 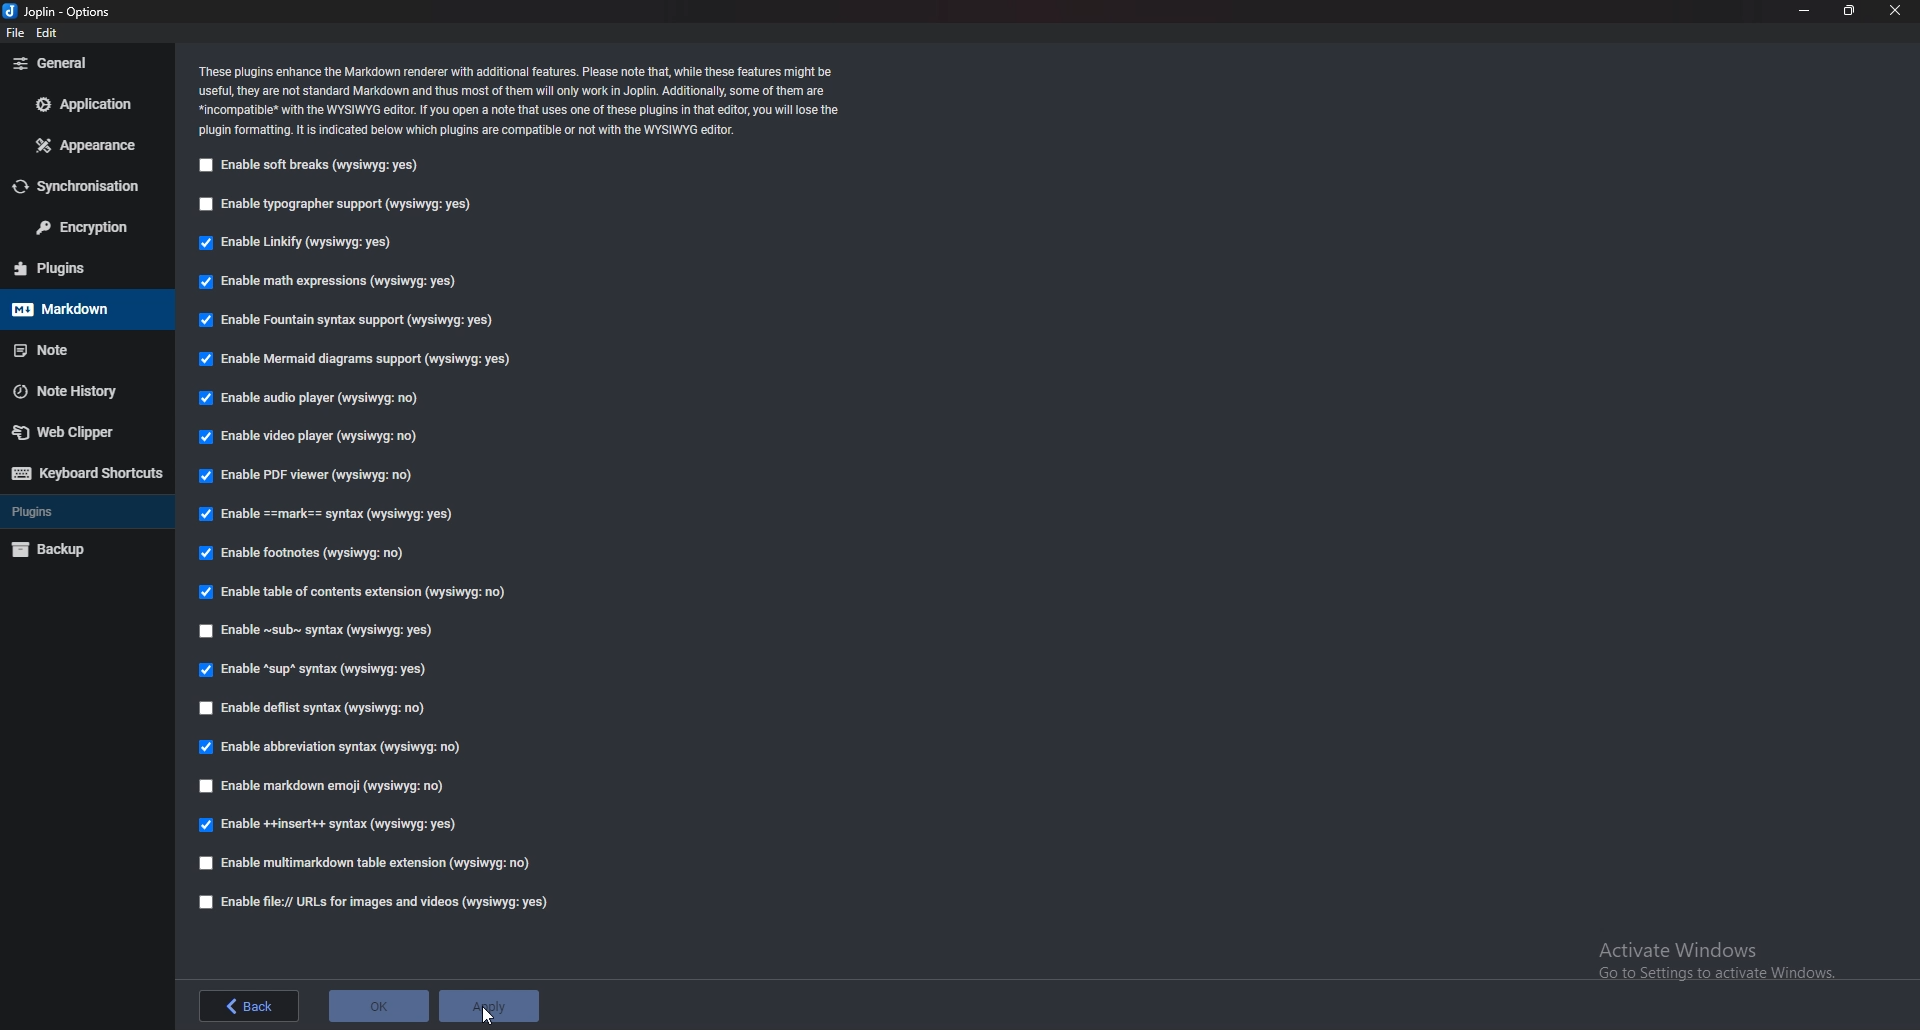 I want to click on Enable soft breaks, so click(x=314, y=166).